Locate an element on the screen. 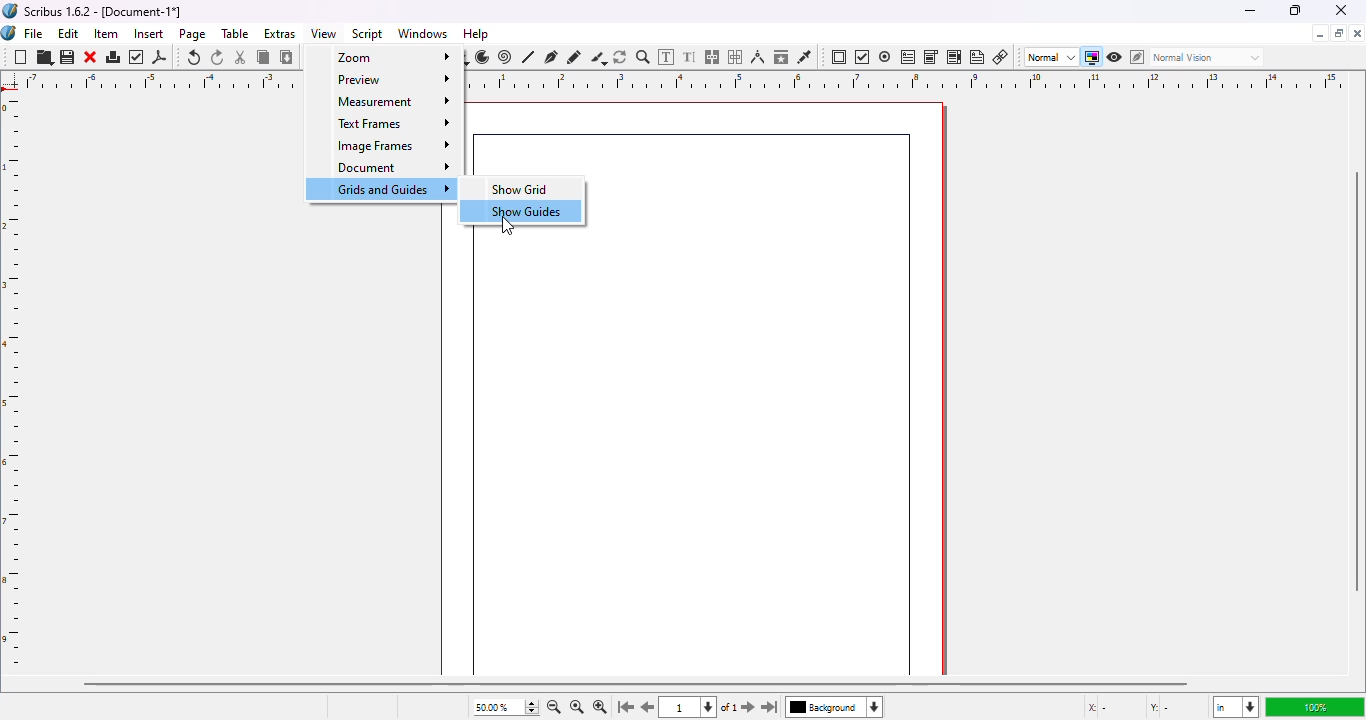  maximize is located at coordinates (1294, 10).